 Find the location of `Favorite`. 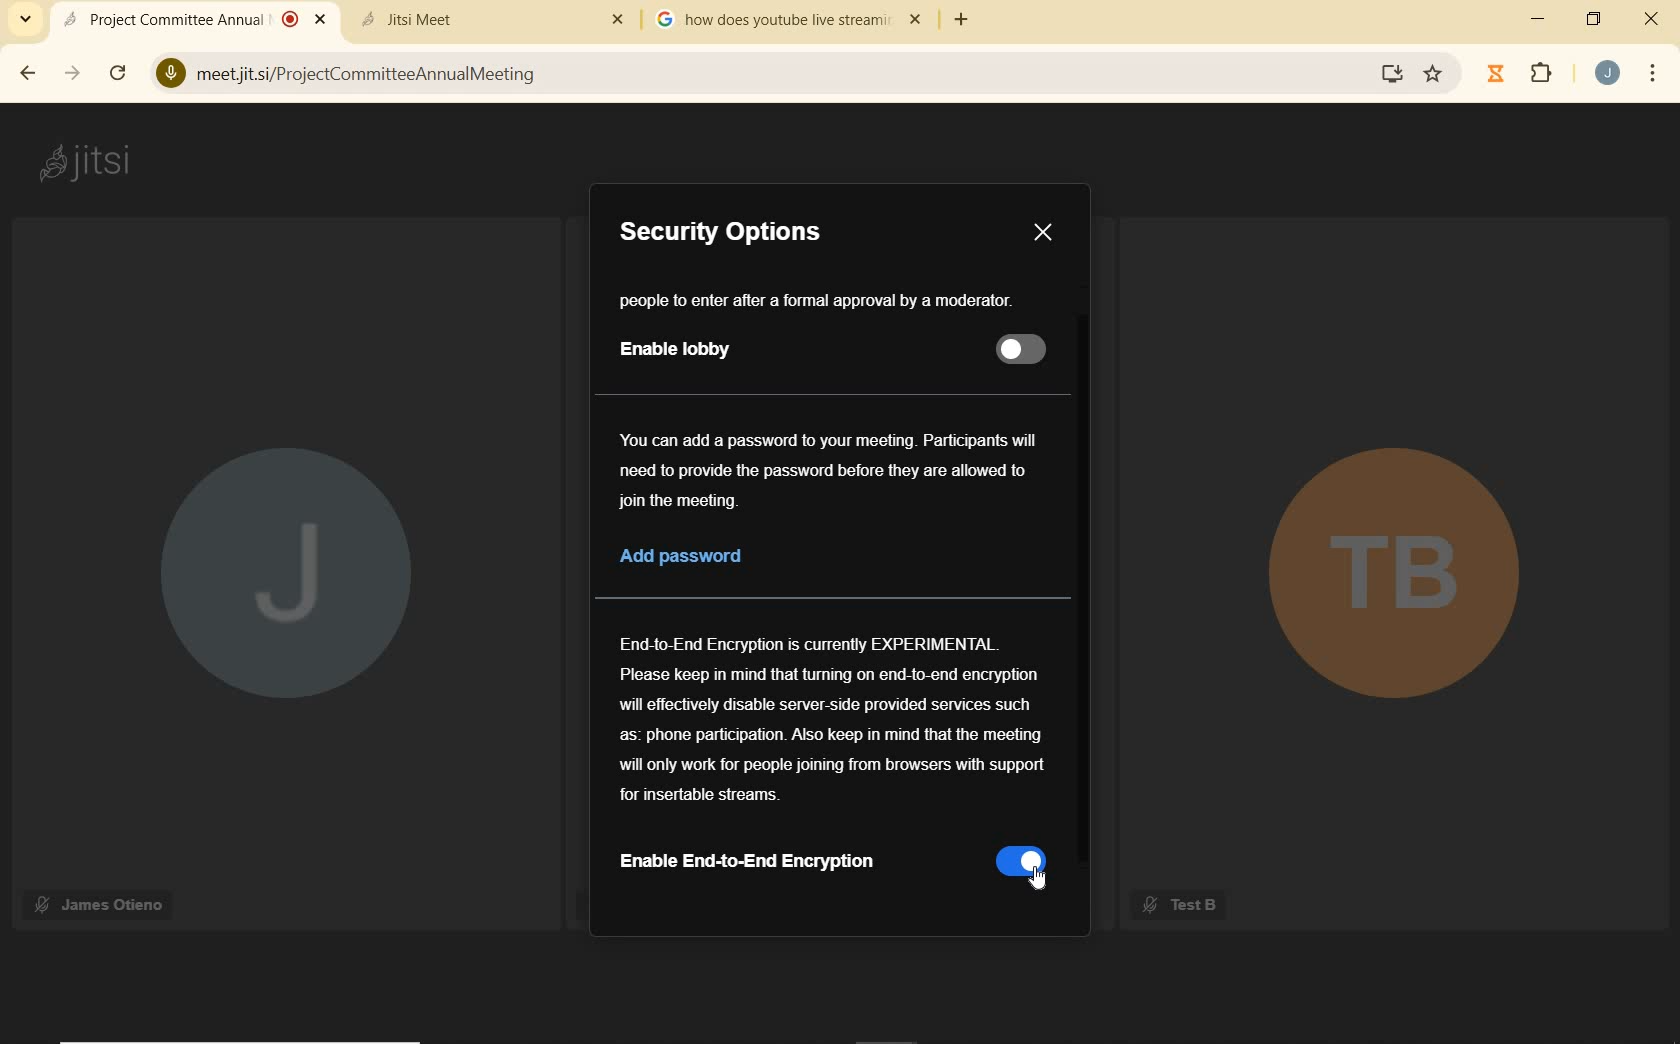

Favorite is located at coordinates (1433, 69).